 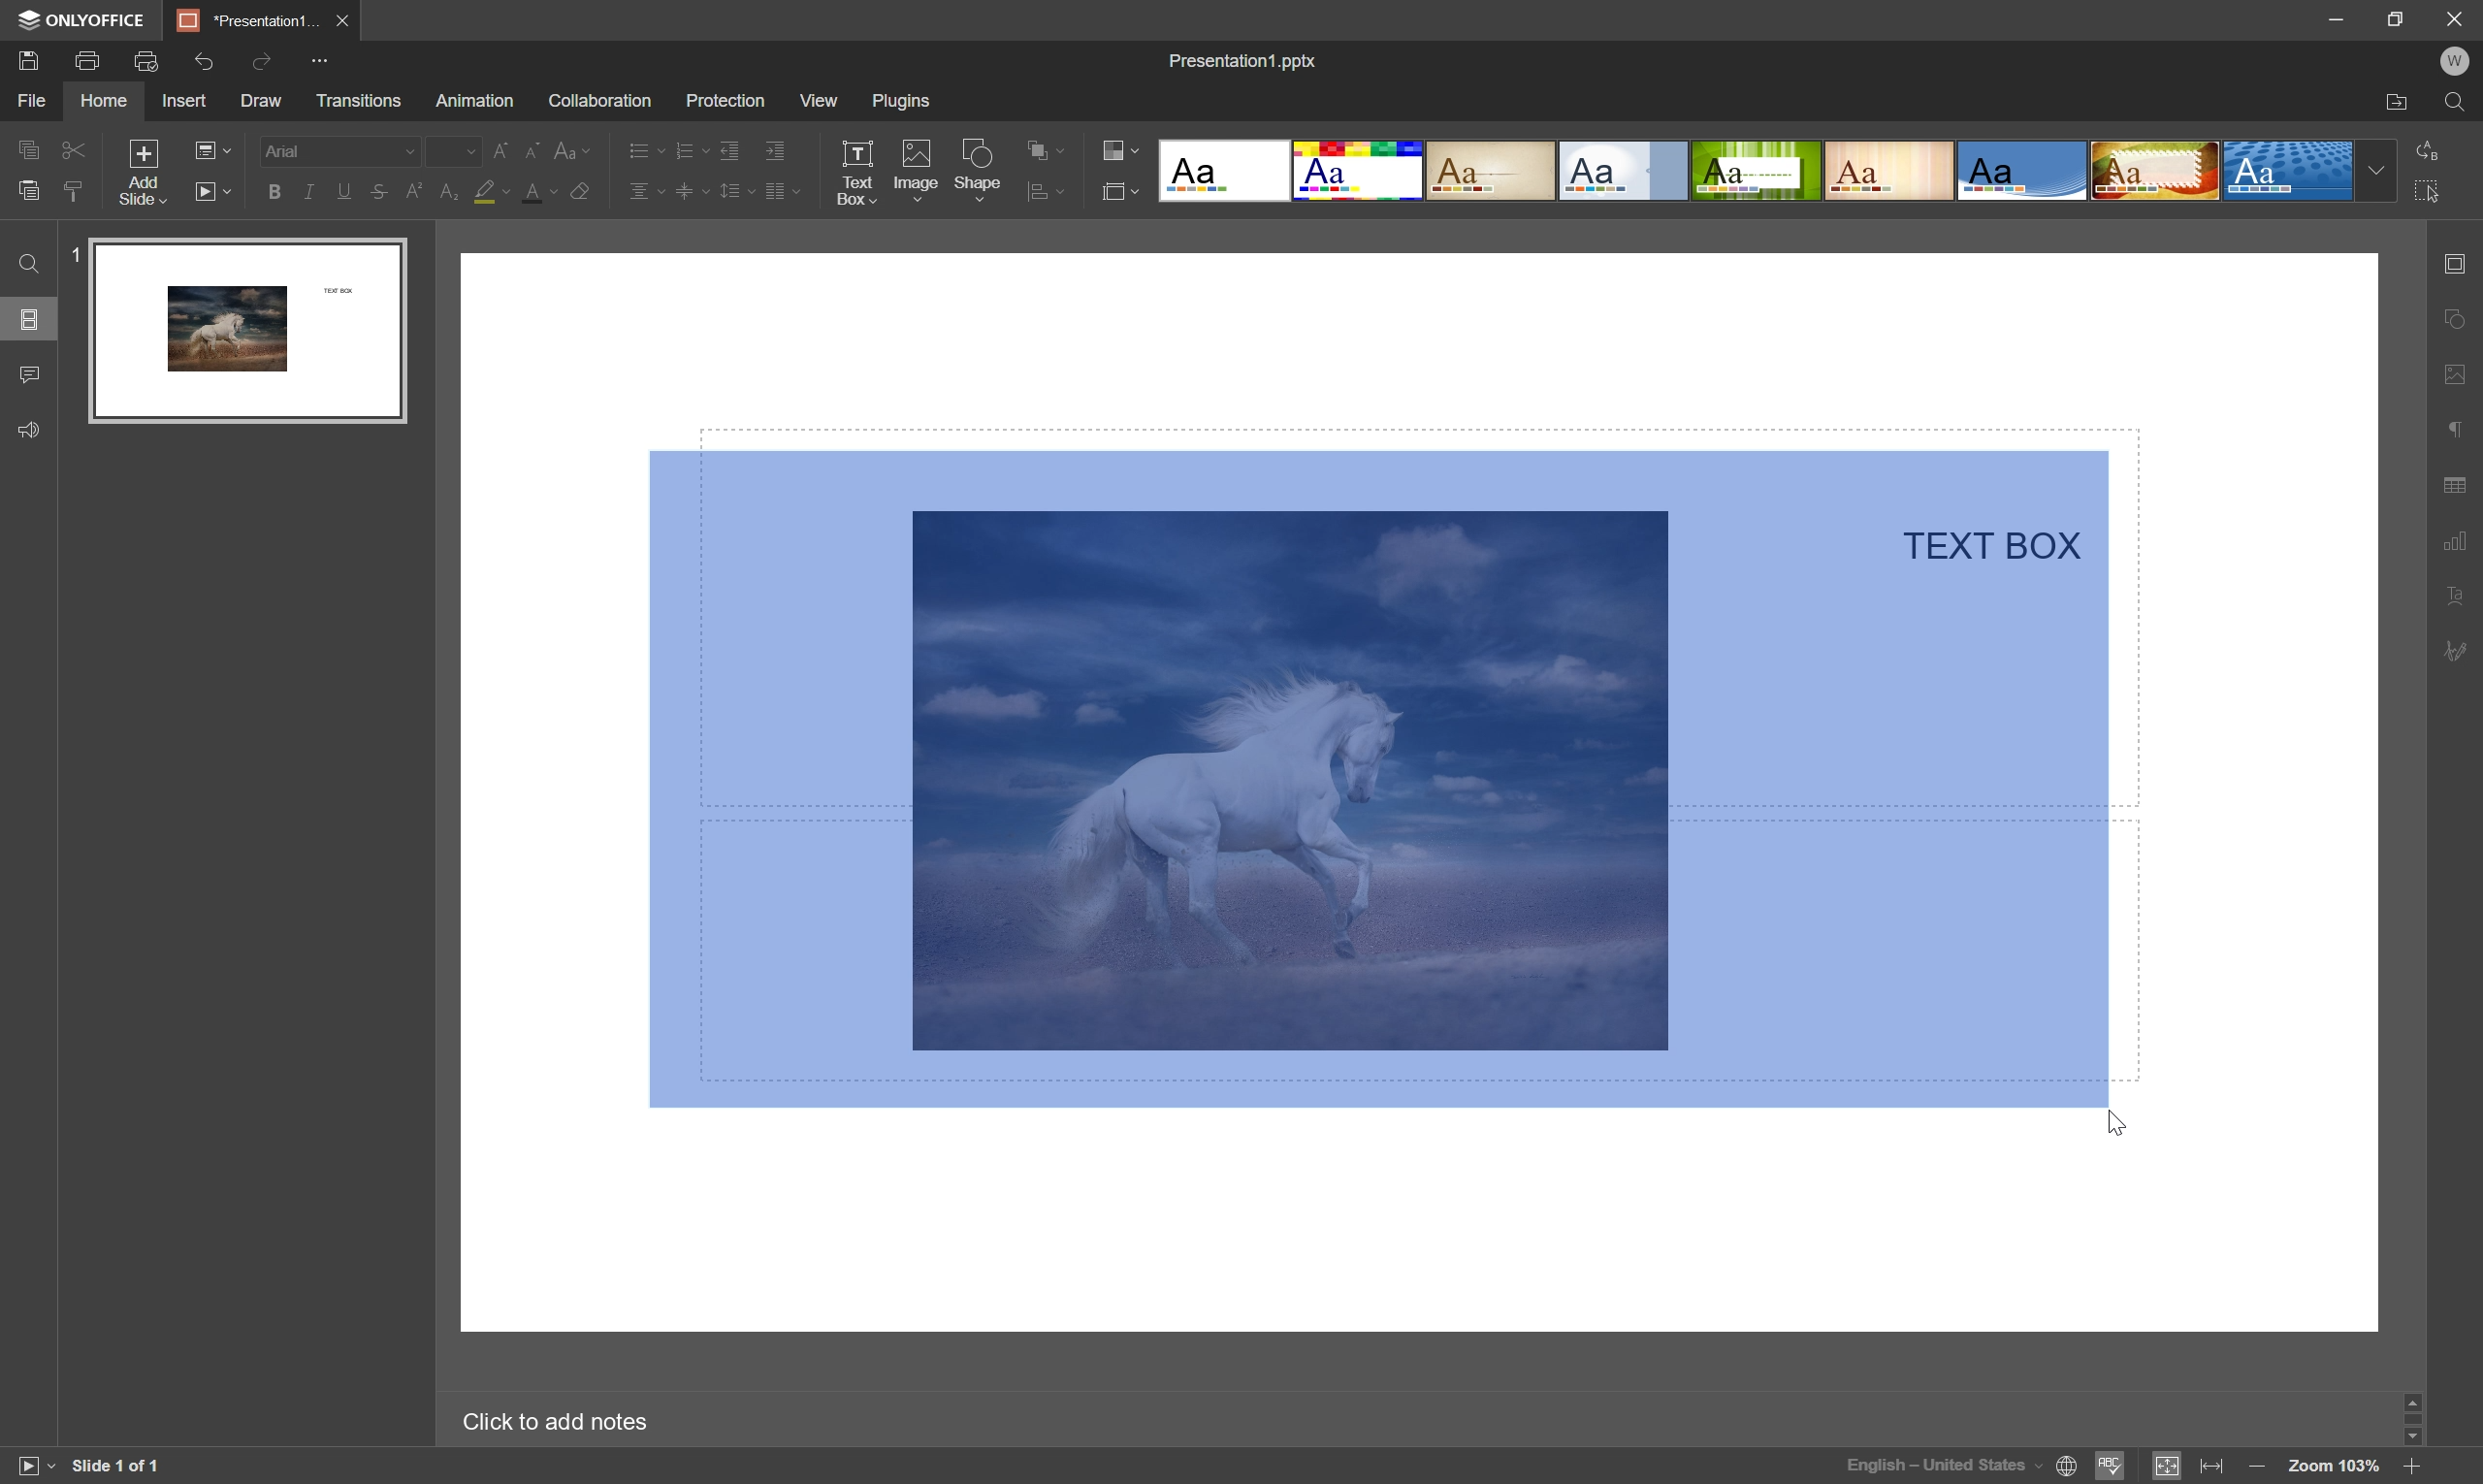 I want to click on decrement font size, so click(x=532, y=148).